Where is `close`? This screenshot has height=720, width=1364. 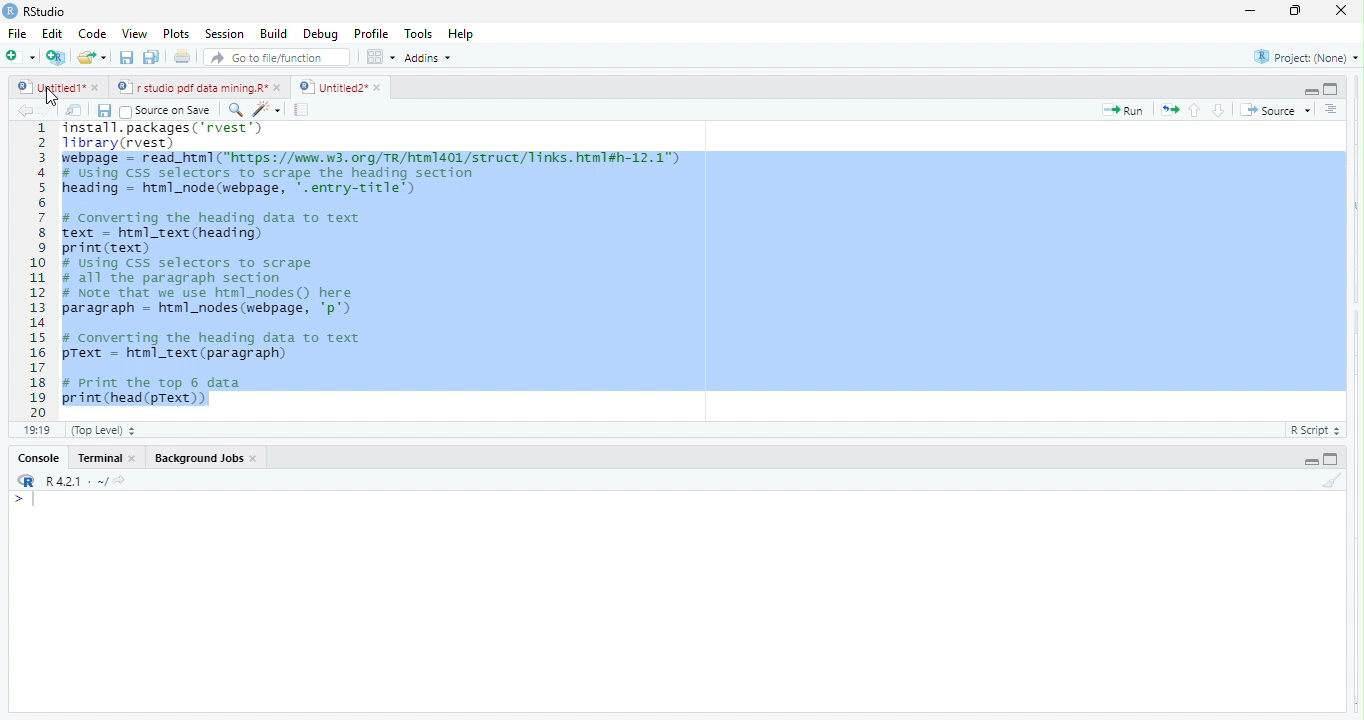 close is located at coordinates (1335, 10).